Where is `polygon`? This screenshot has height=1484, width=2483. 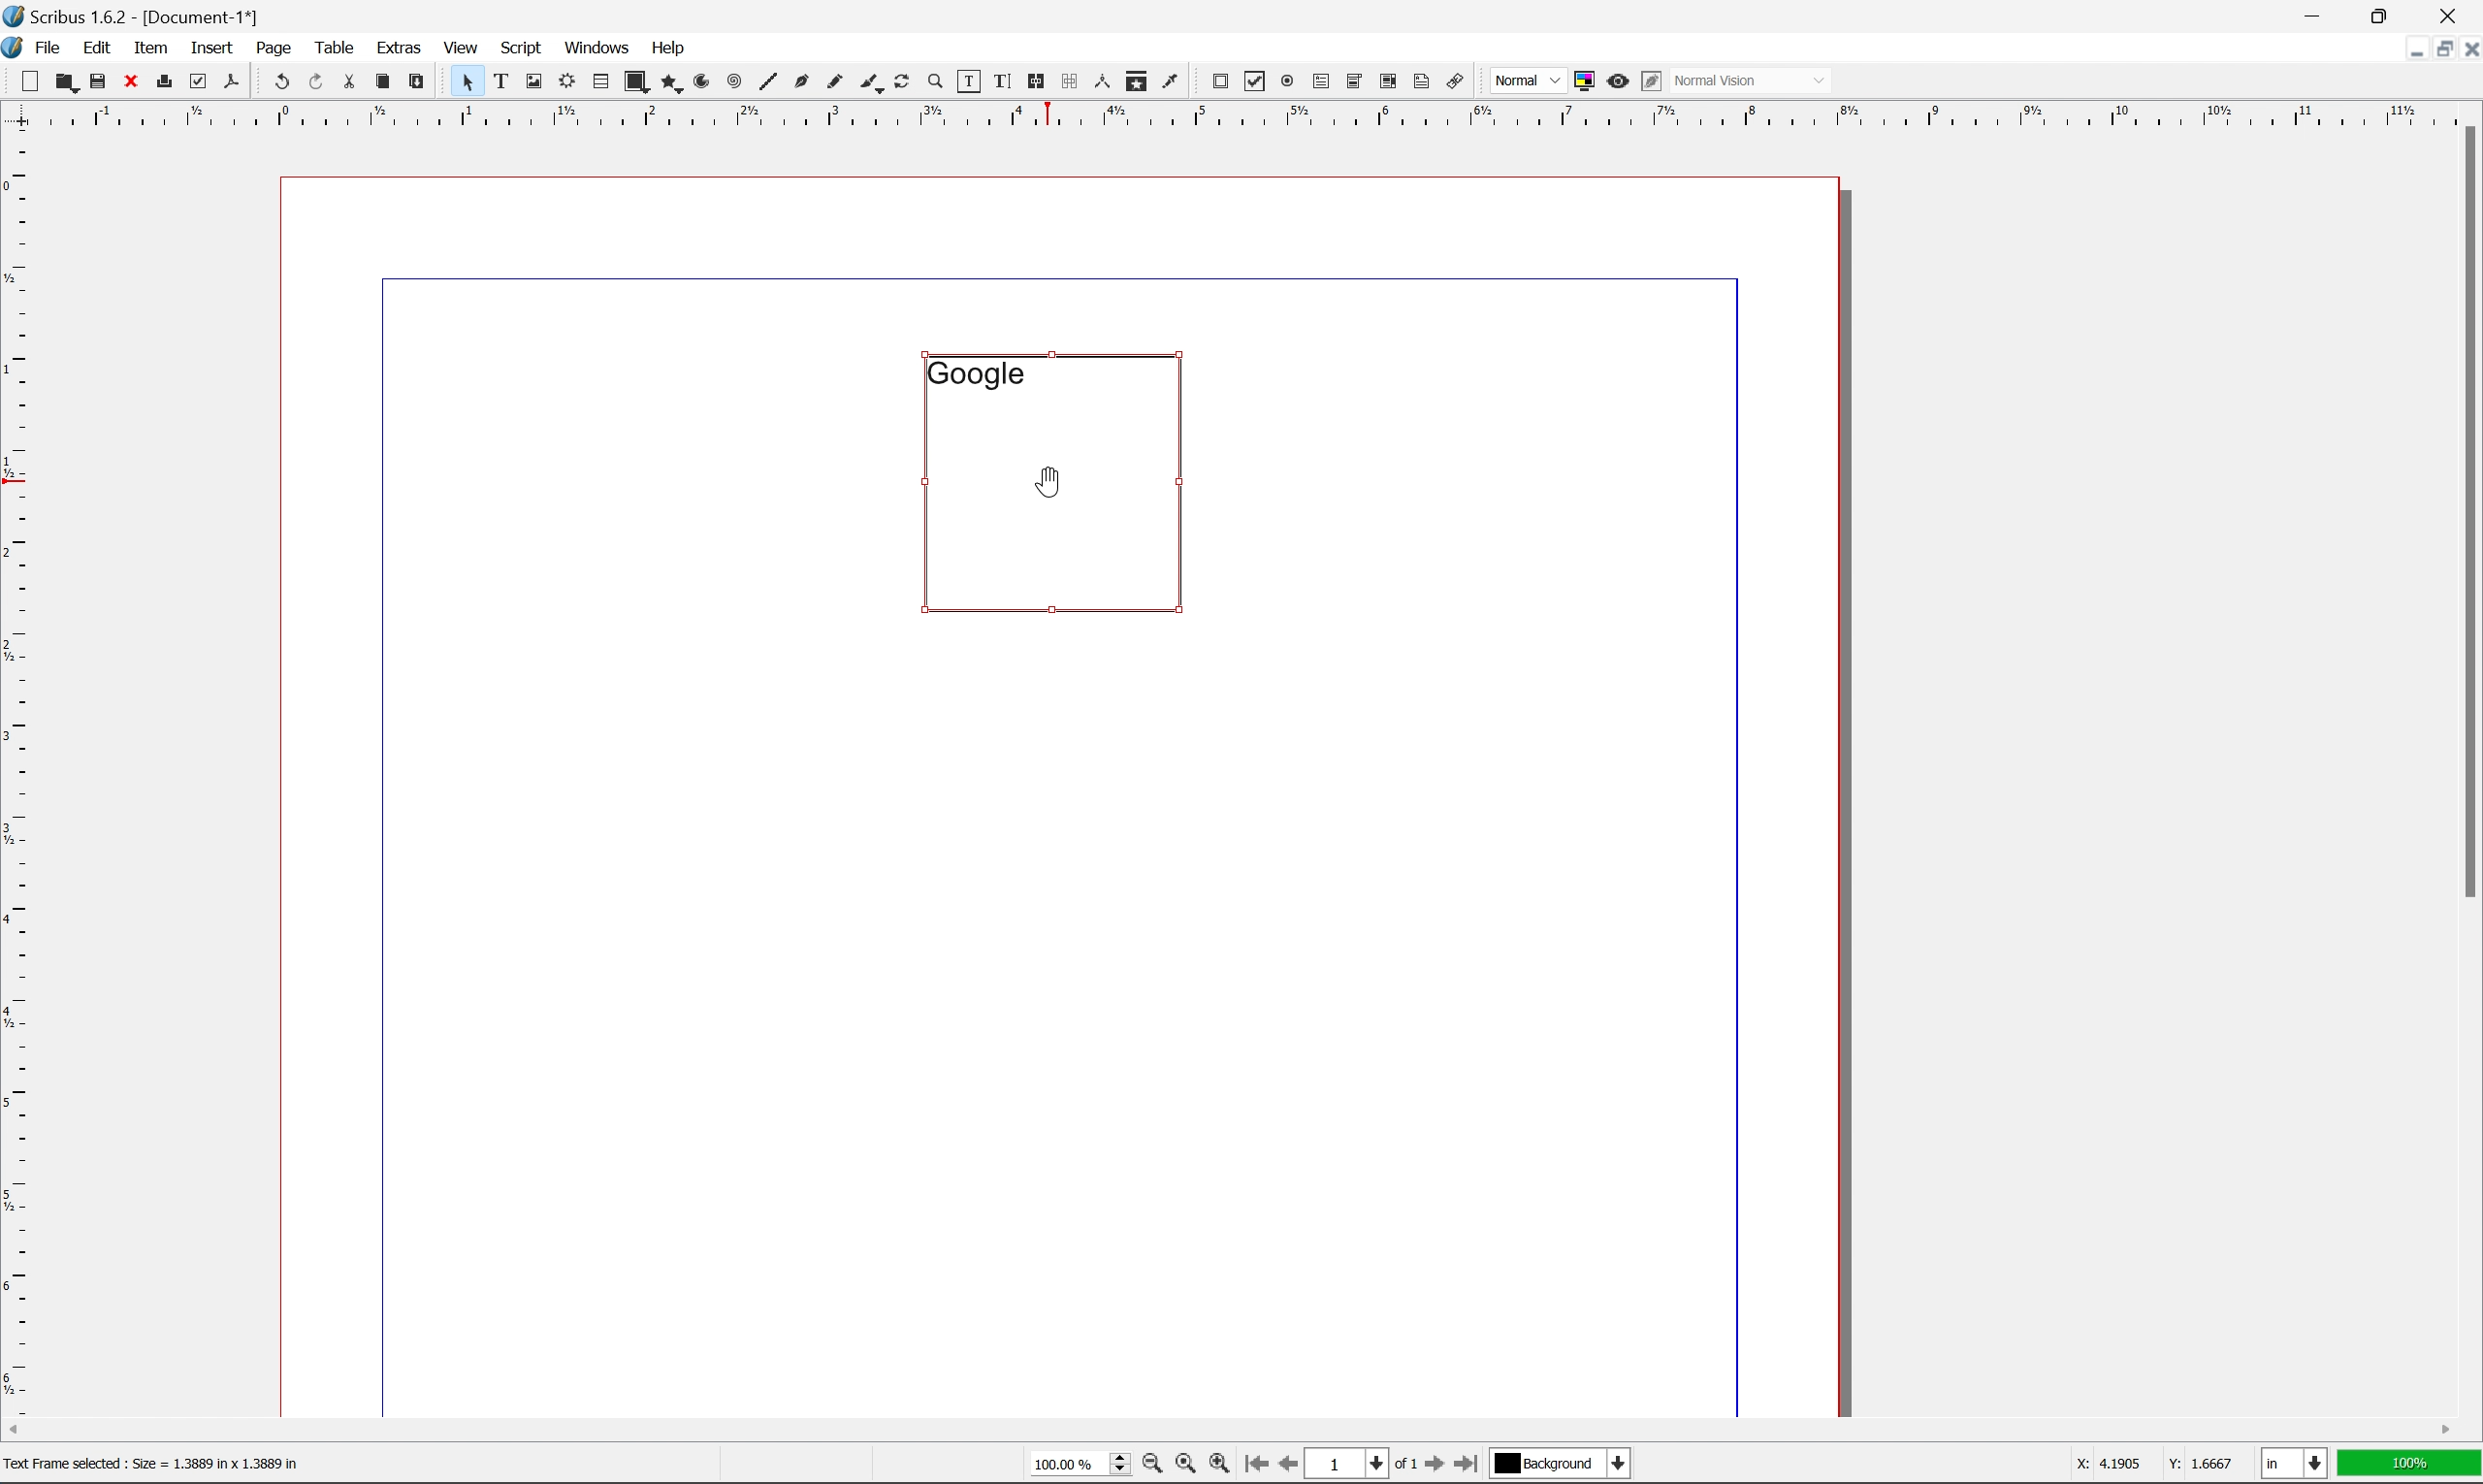 polygon is located at coordinates (672, 84).